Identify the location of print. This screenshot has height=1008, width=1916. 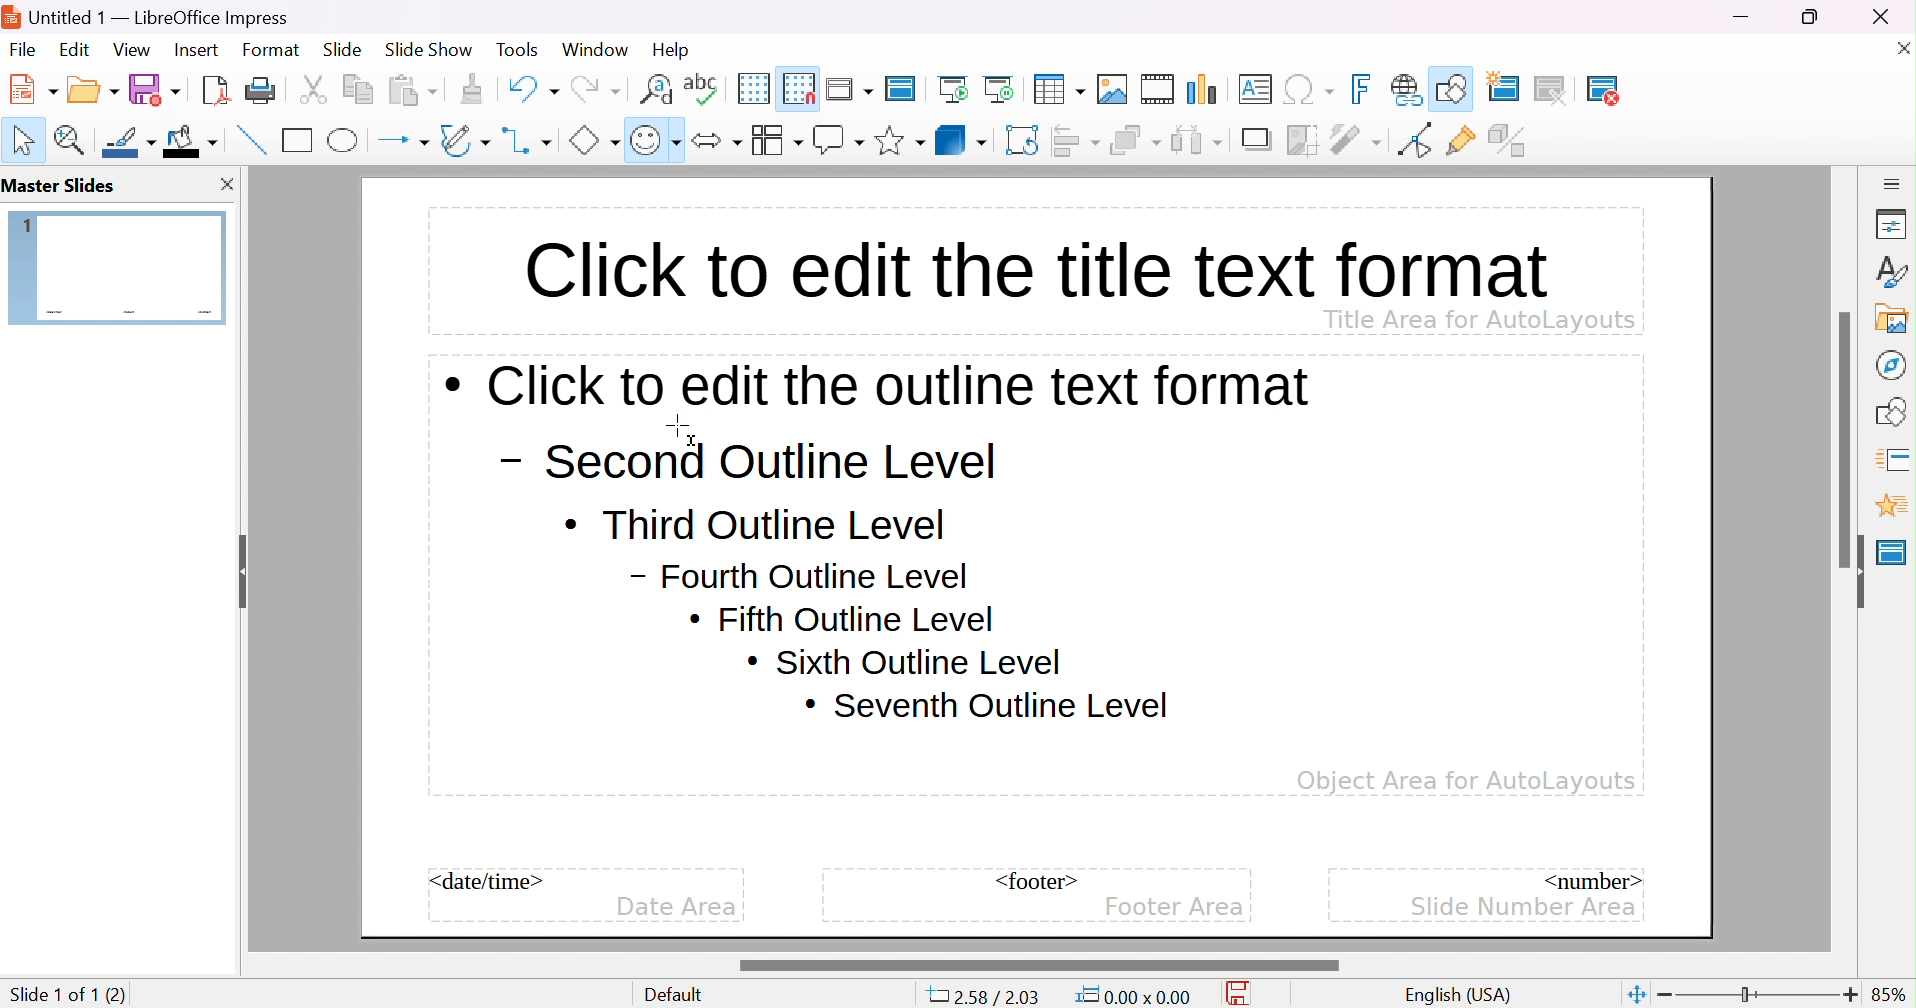
(260, 89).